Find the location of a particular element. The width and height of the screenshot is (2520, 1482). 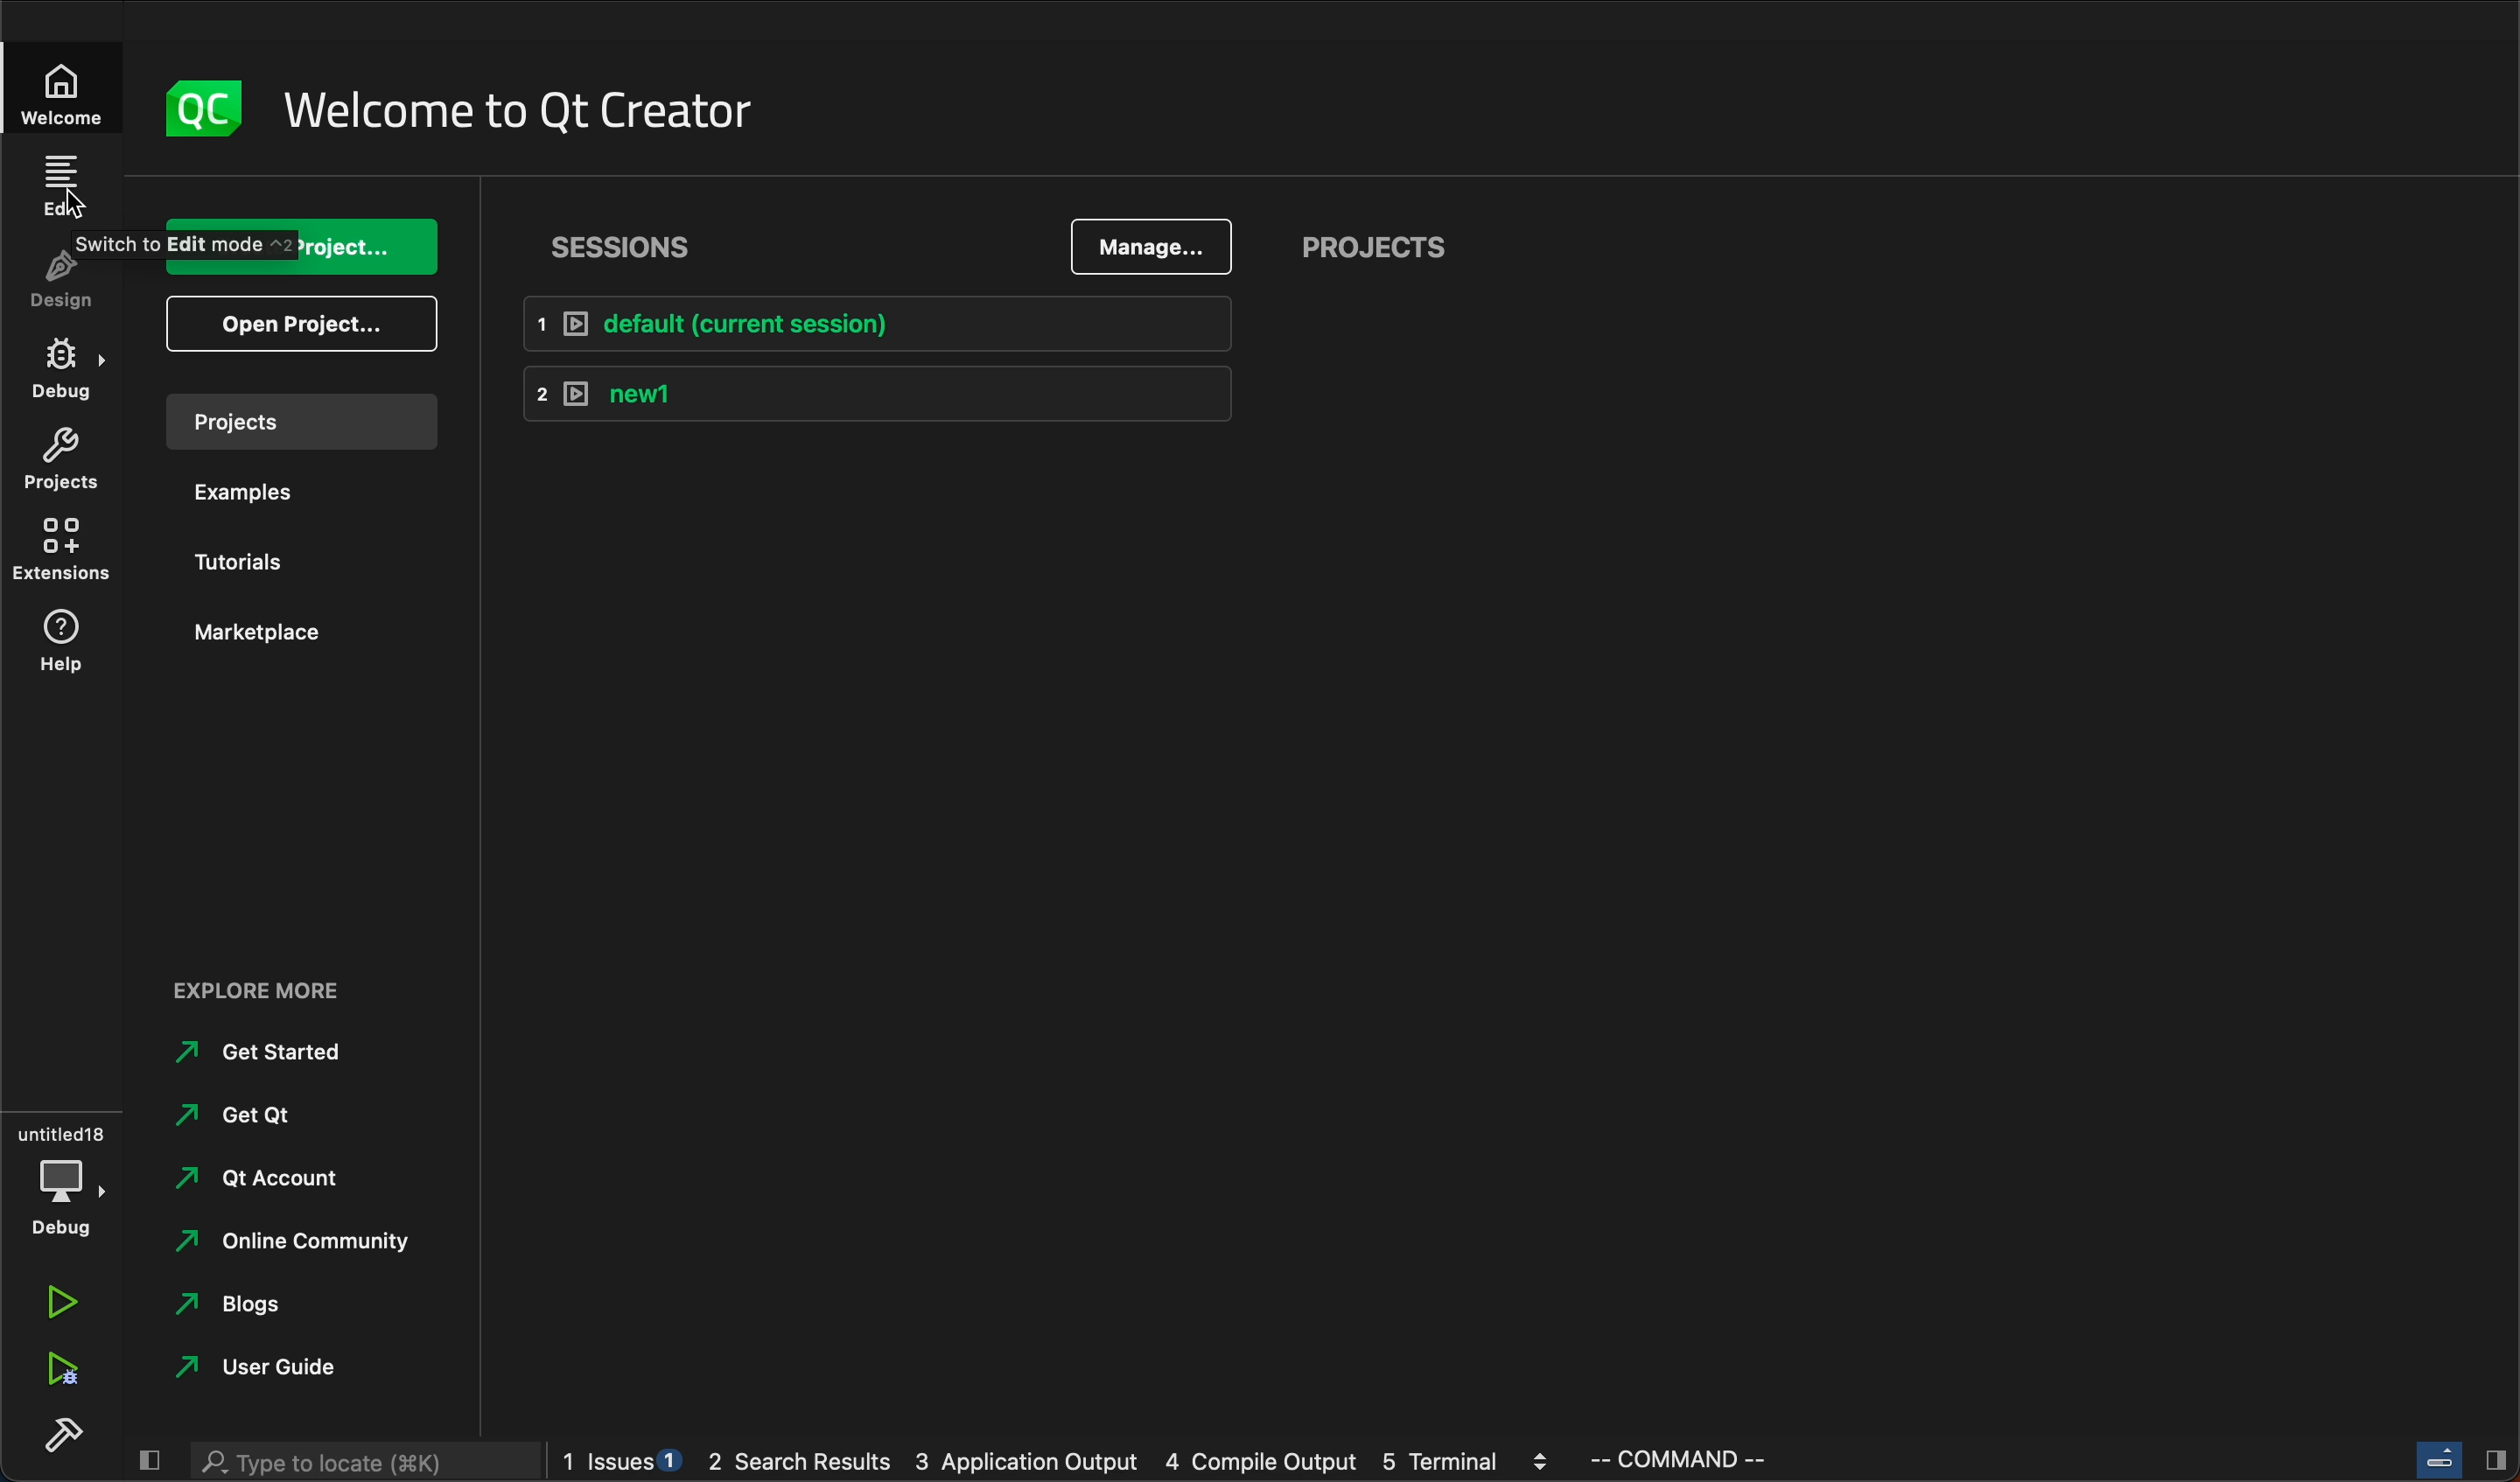

debug is located at coordinates (65, 363).